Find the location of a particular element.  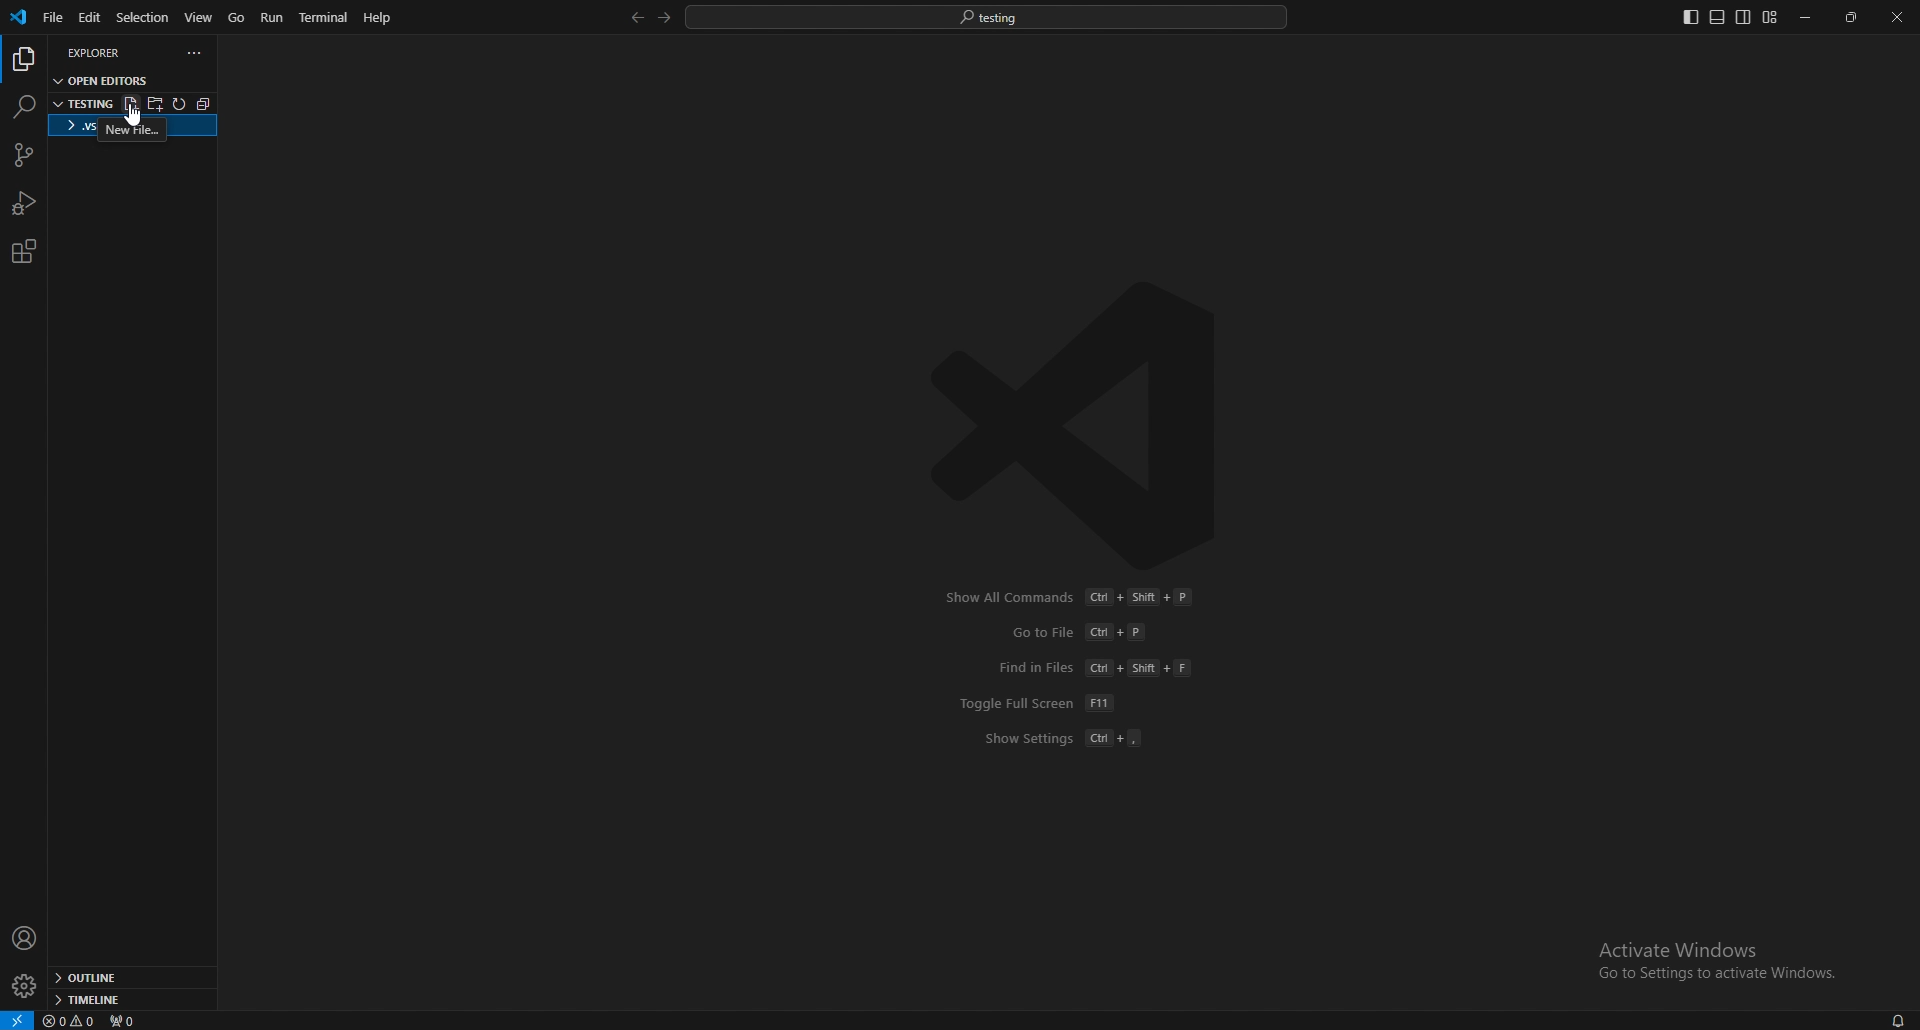

minimize is located at coordinates (1807, 18).